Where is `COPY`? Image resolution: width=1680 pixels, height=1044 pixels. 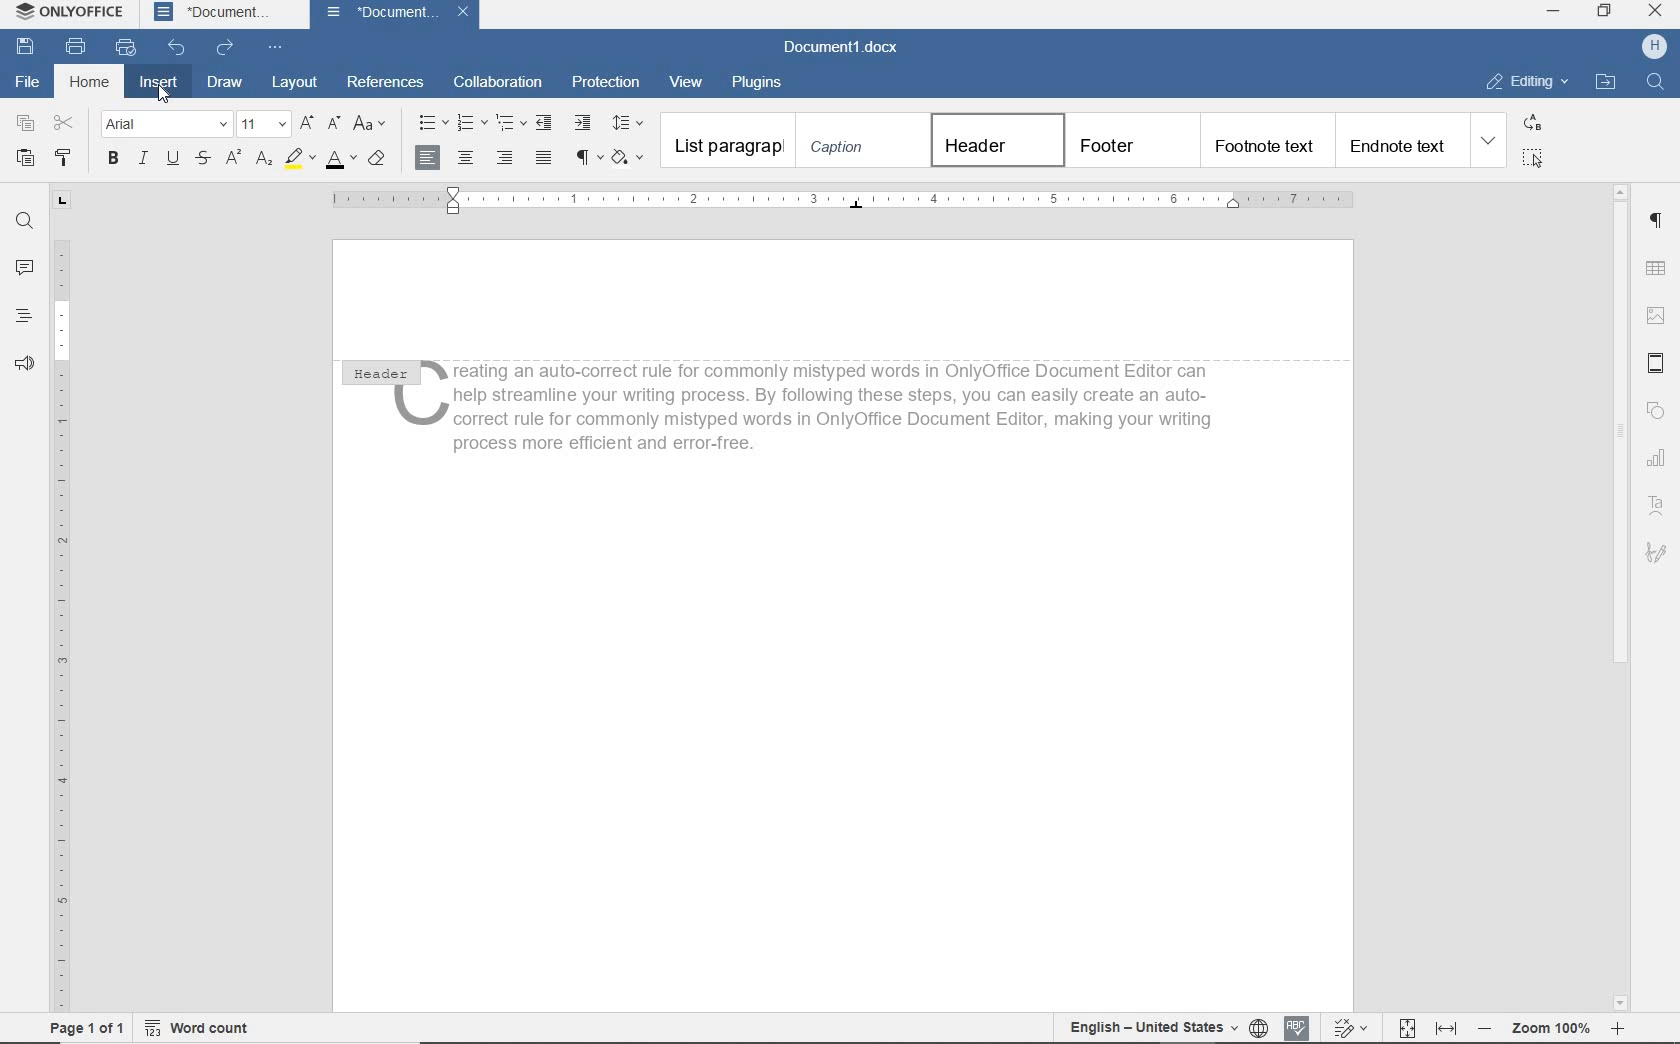
COPY is located at coordinates (26, 123).